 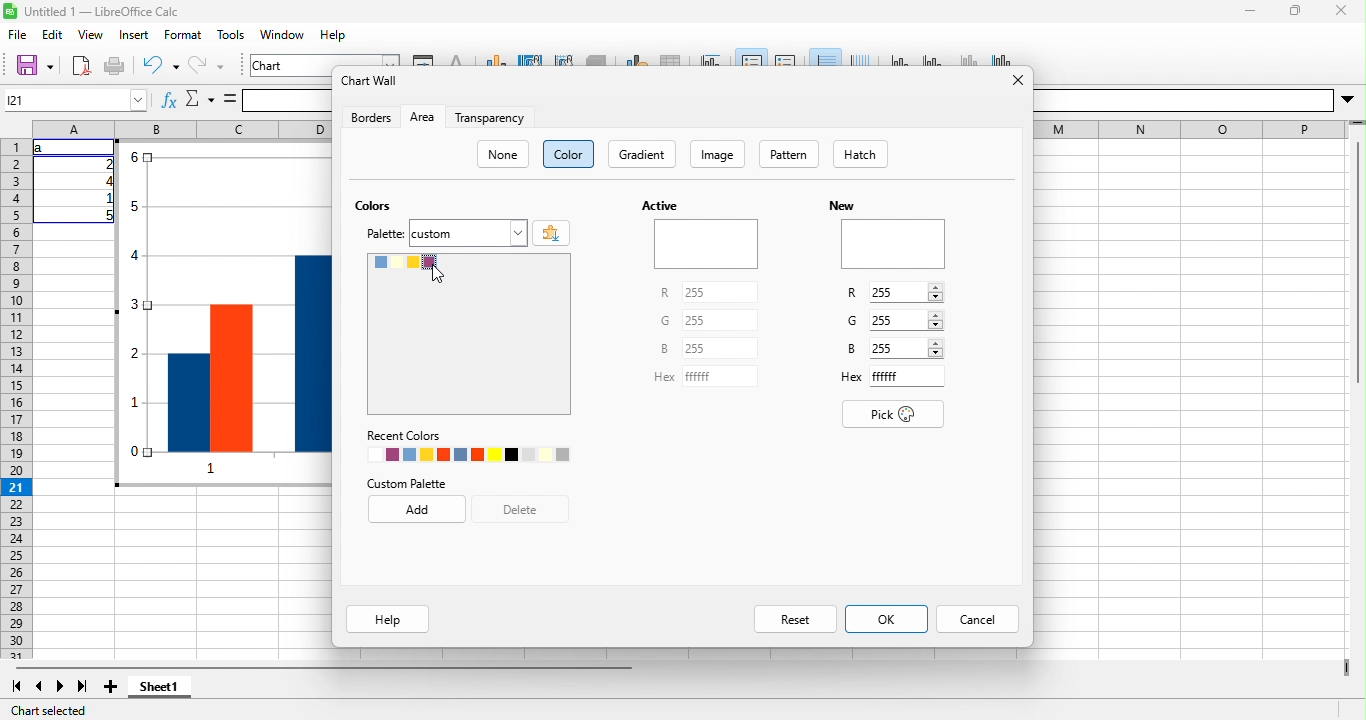 I want to click on chart wall, so click(x=371, y=80).